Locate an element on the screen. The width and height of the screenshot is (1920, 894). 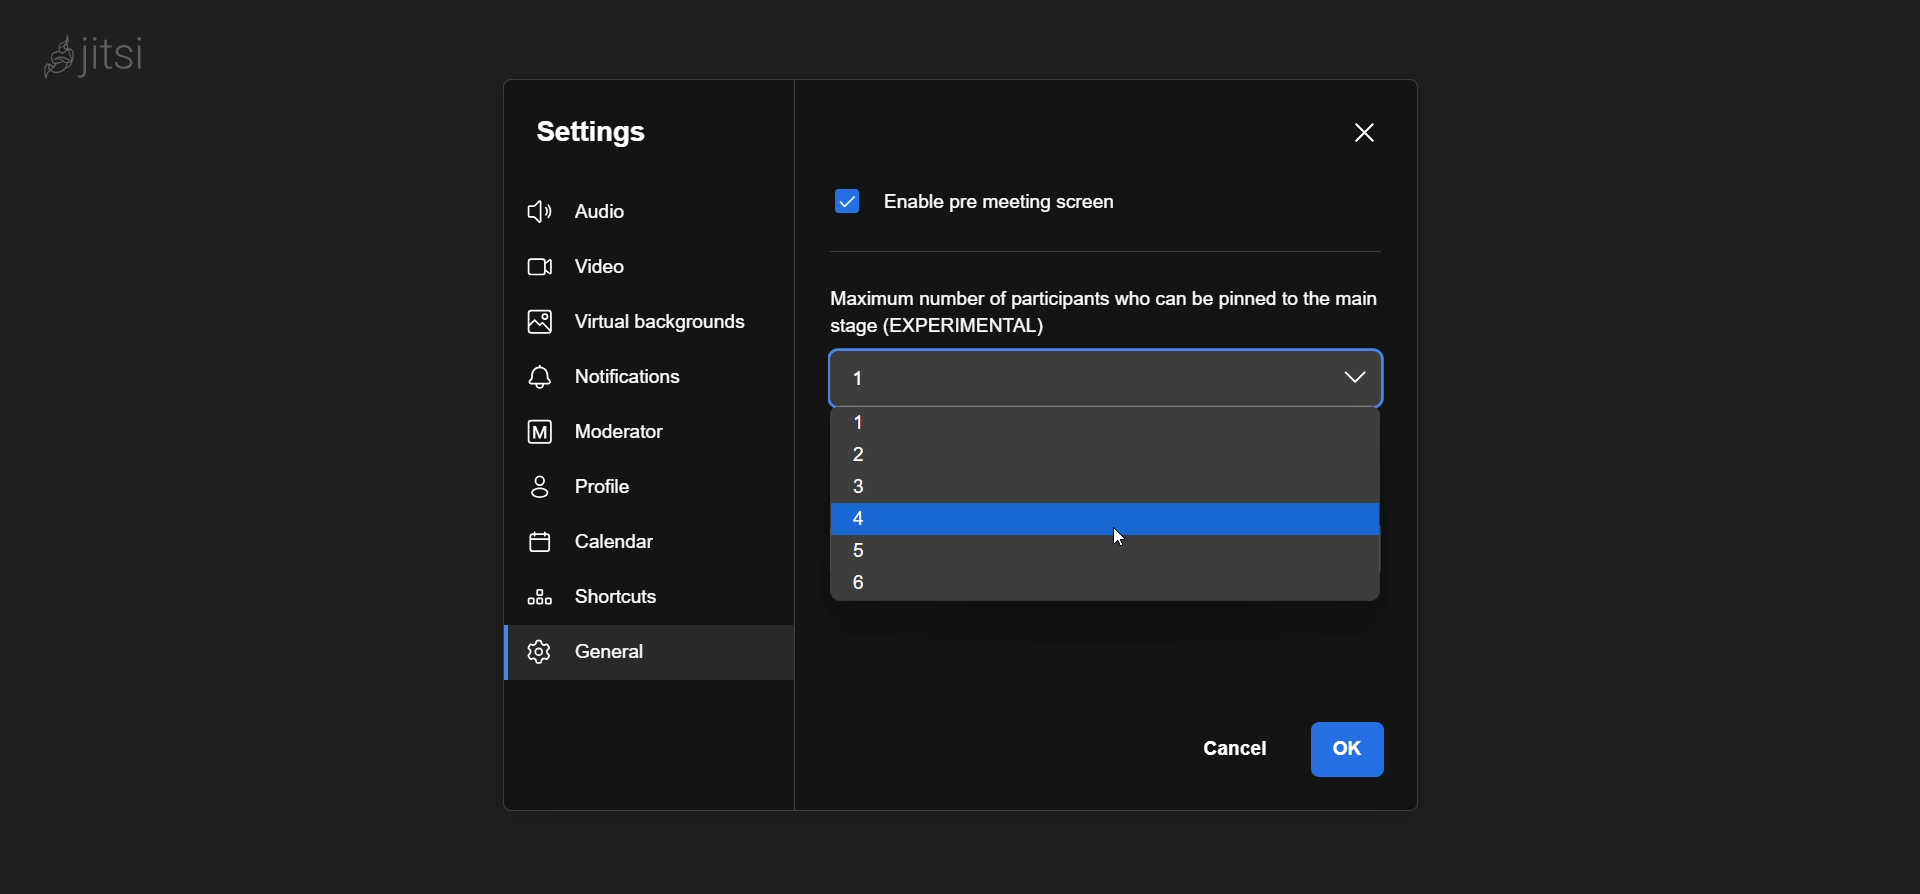
close pane is located at coordinates (1363, 135).